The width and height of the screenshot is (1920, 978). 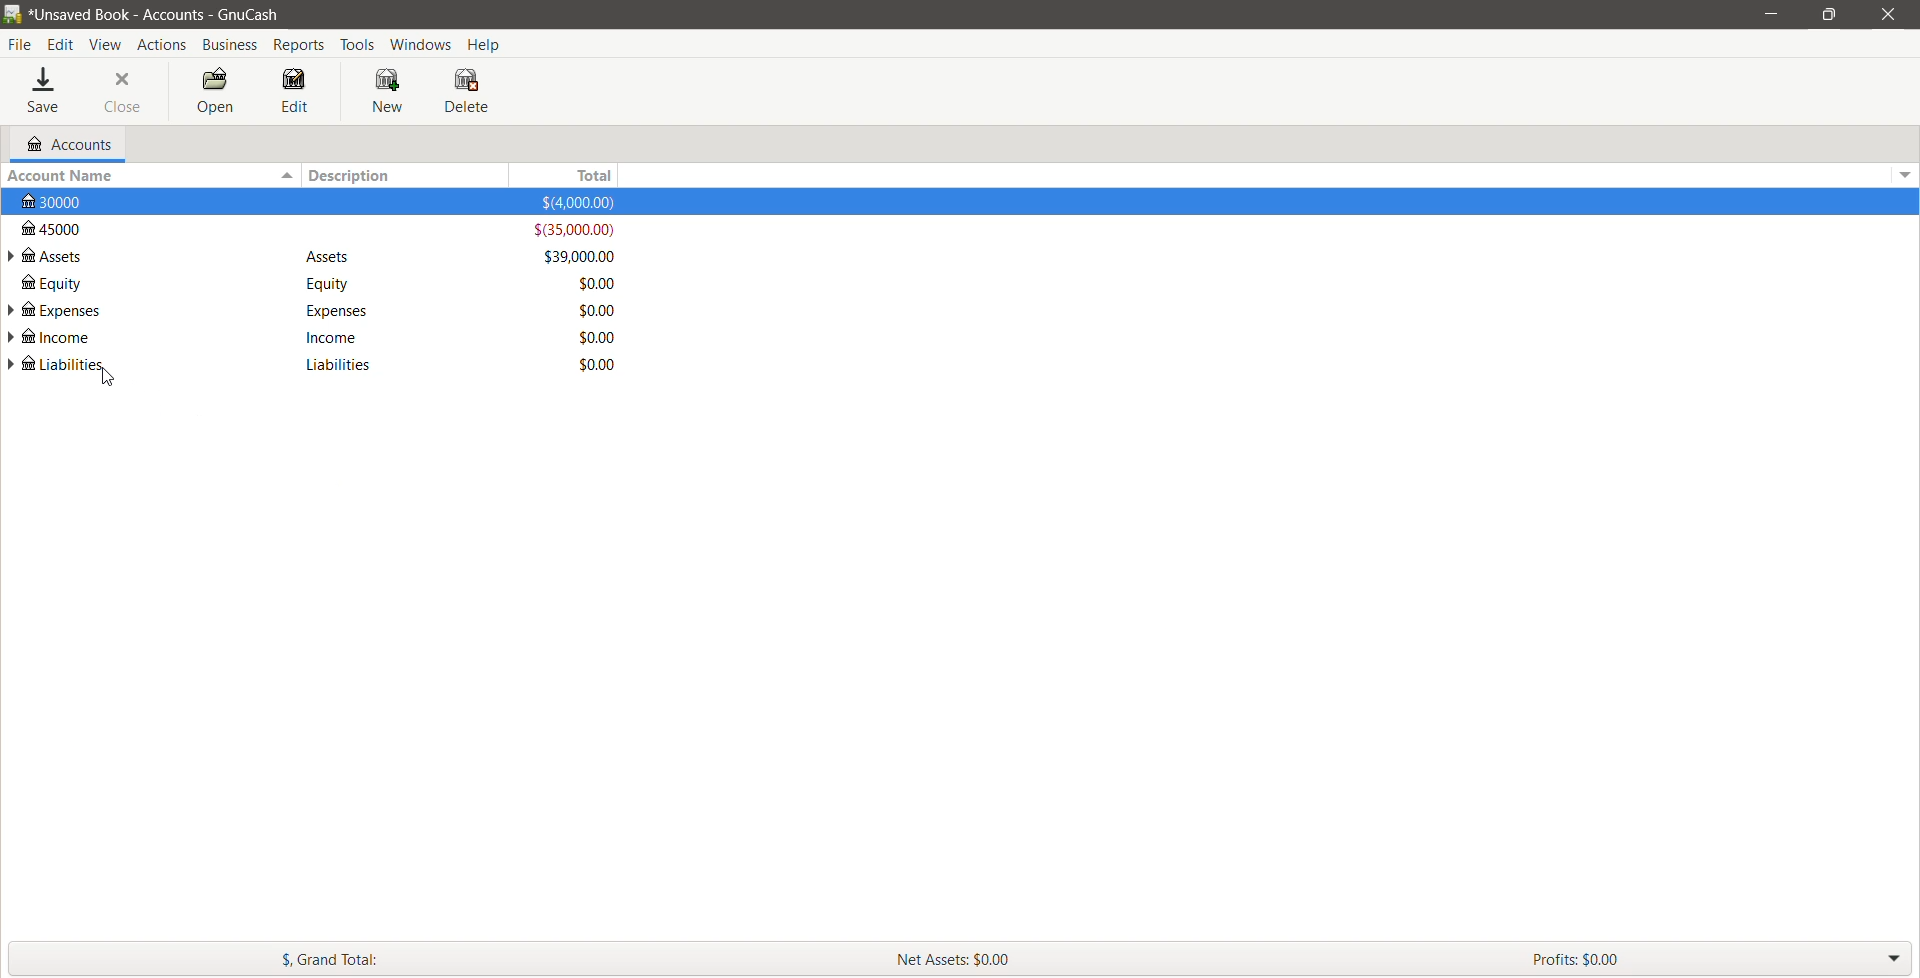 What do you see at coordinates (334, 366) in the screenshot?
I see `details of the account "Liabilities"` at bounding box center [334, 366].